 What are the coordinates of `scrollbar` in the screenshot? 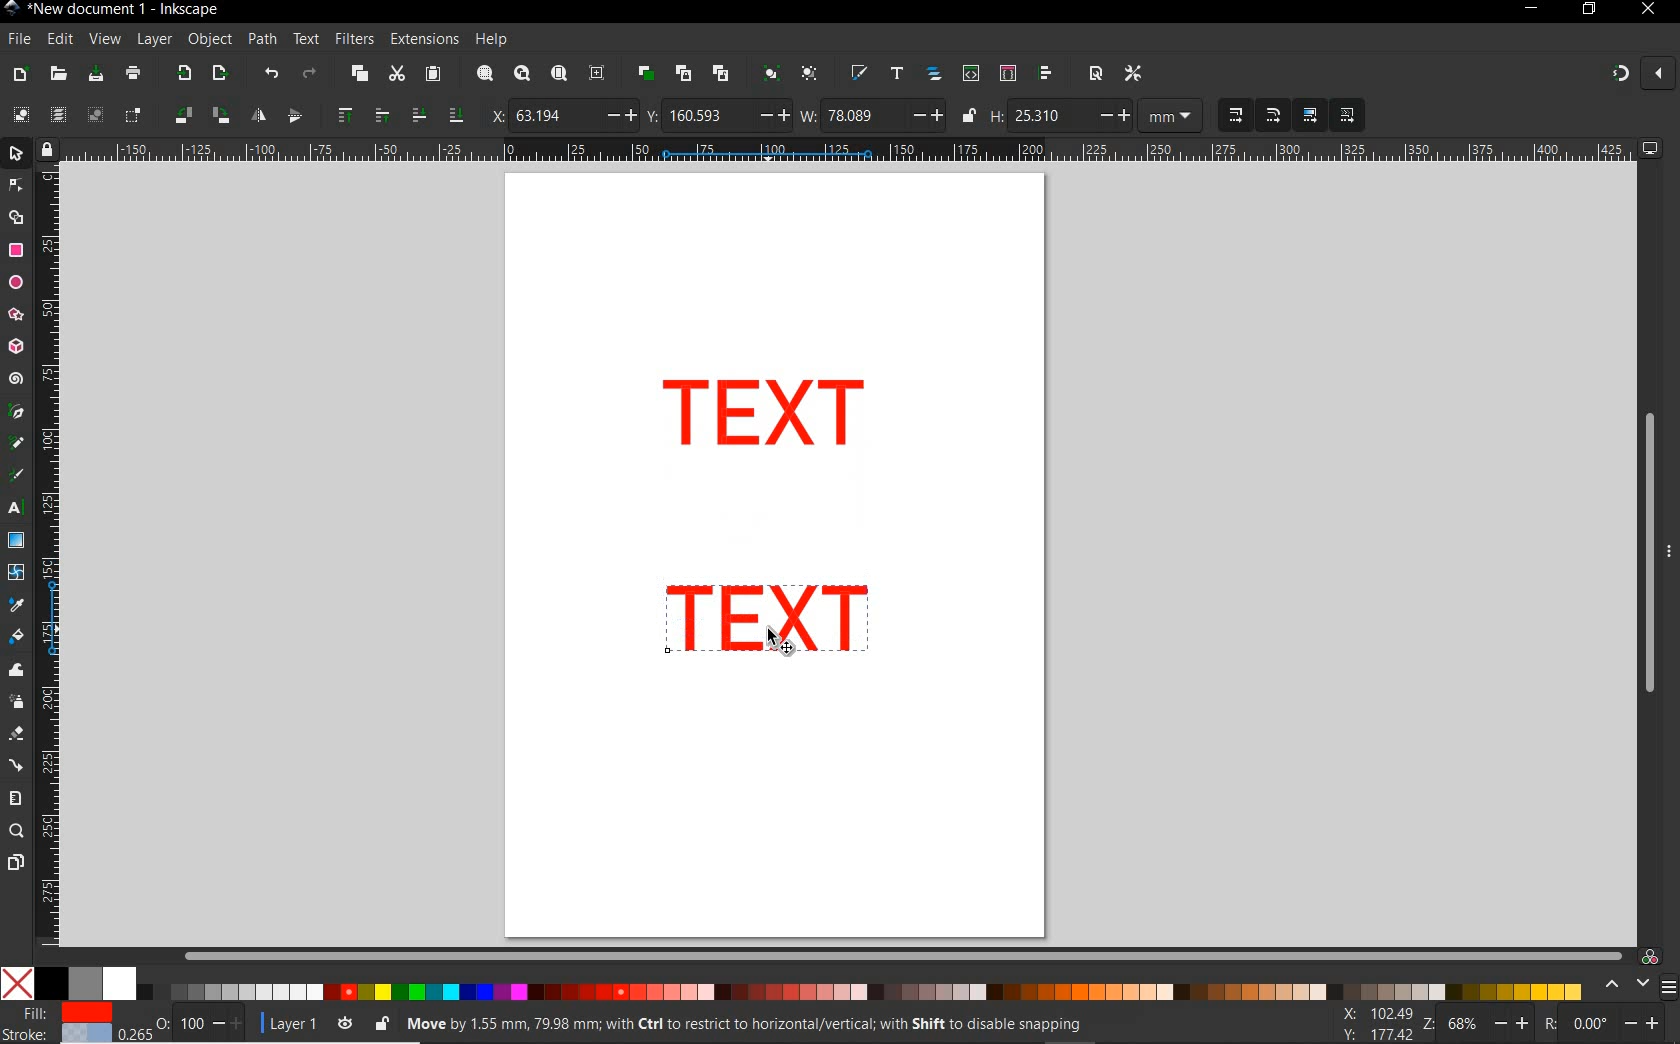 It's located at (903, 955).